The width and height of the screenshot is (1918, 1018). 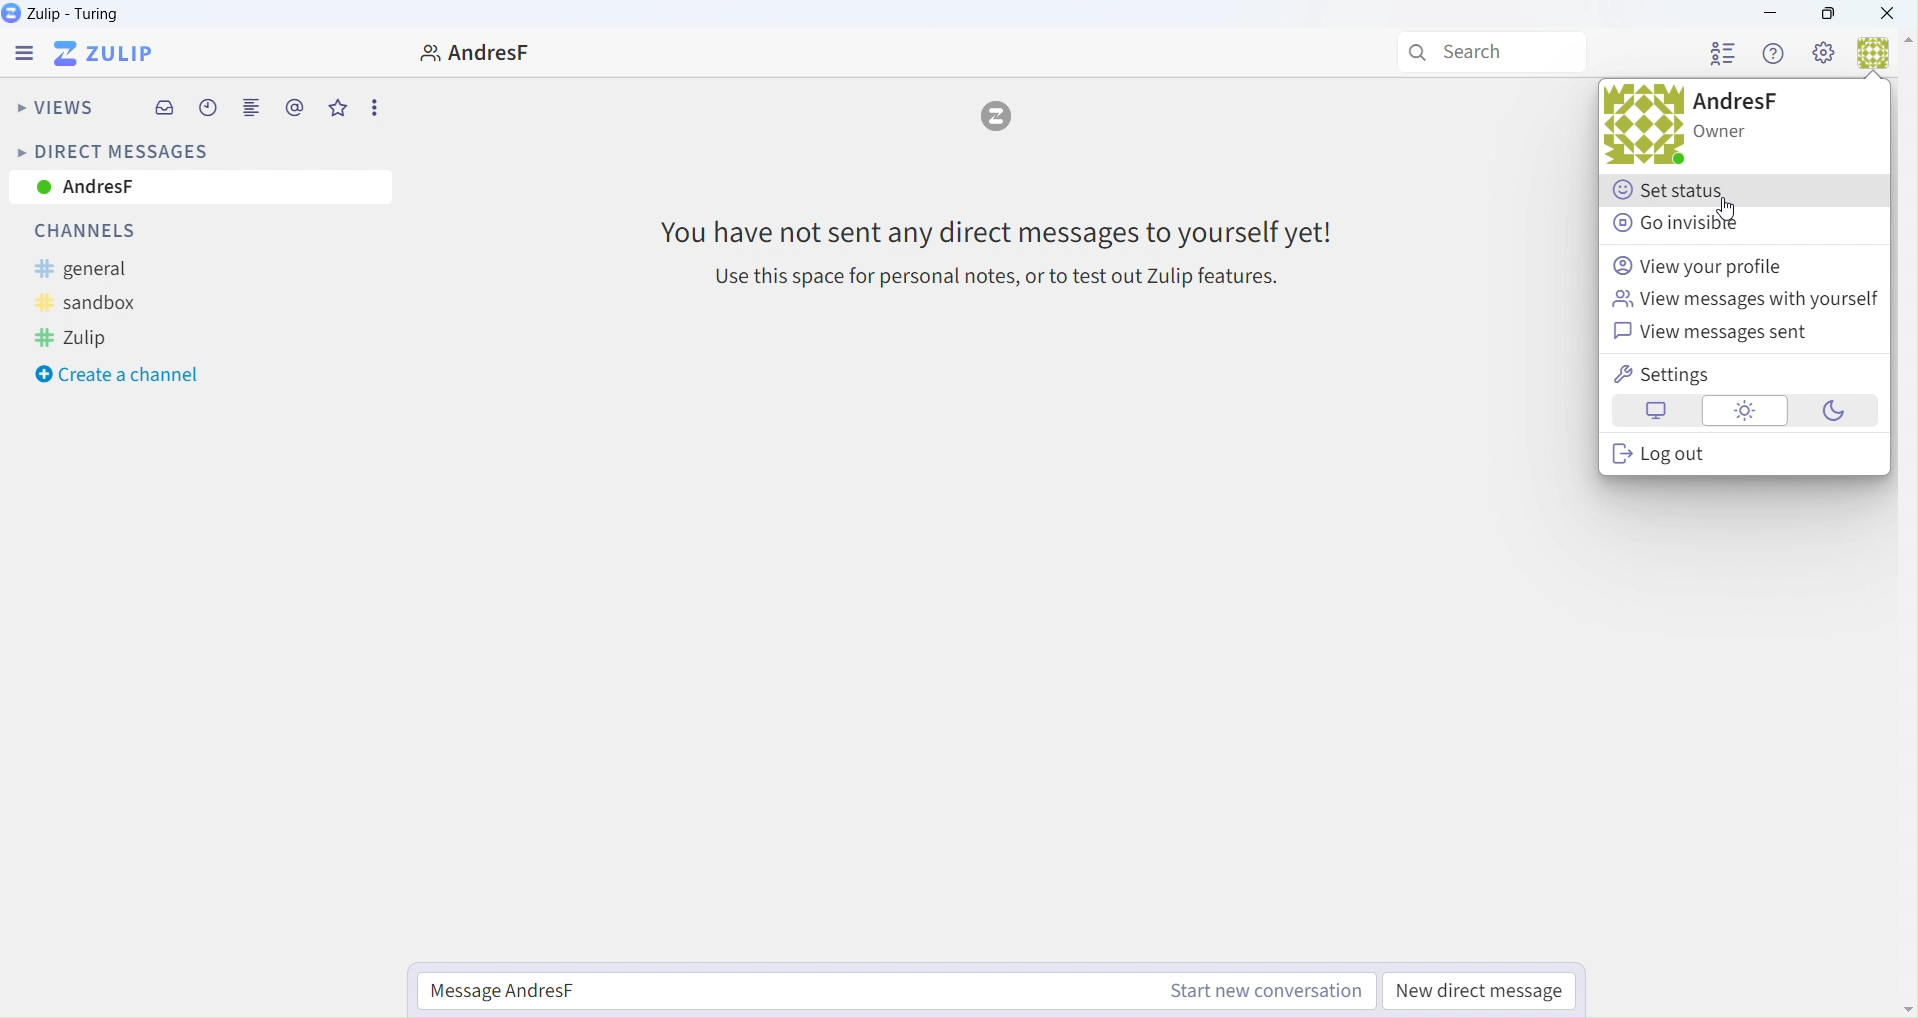 I want to click on cursor, so click(x=1728, y=210).